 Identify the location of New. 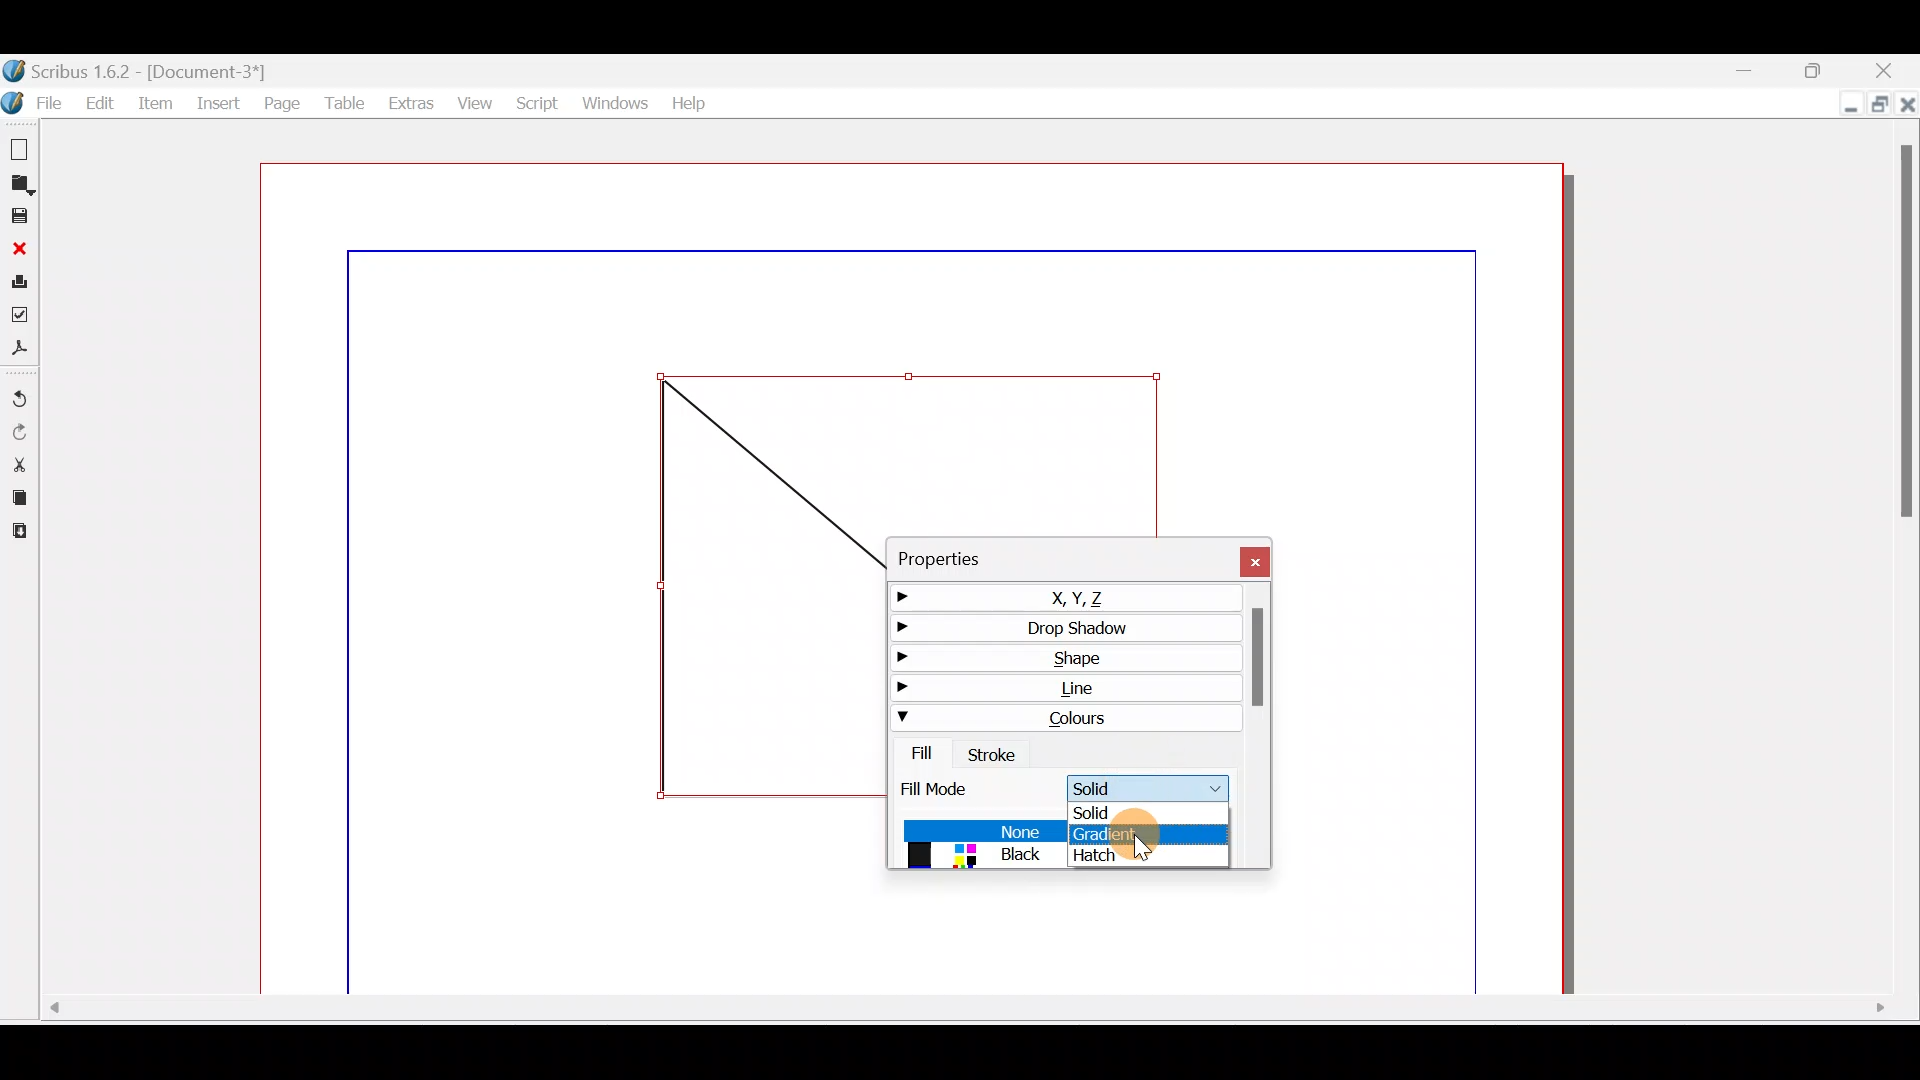
(20, 146).